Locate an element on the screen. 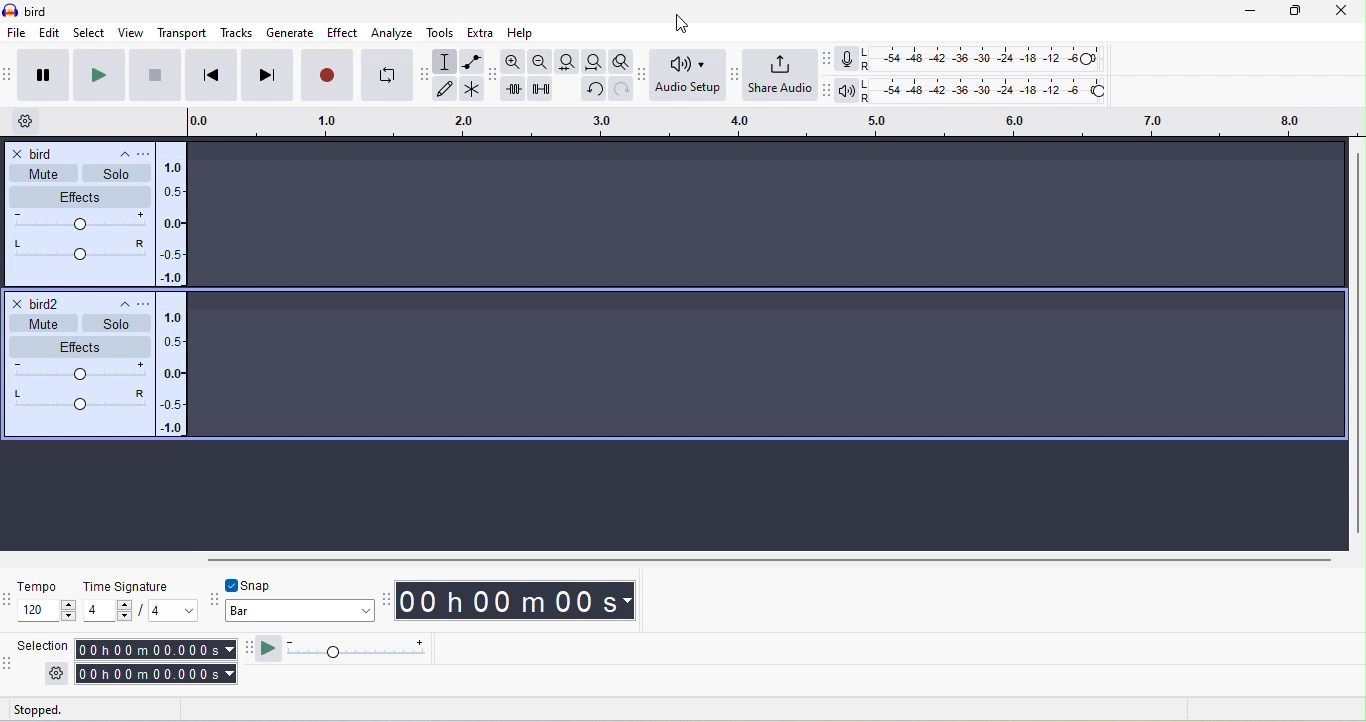 The width and height of the screenshot is (1366, 722). selection tool is located at coordinates (447, 63).